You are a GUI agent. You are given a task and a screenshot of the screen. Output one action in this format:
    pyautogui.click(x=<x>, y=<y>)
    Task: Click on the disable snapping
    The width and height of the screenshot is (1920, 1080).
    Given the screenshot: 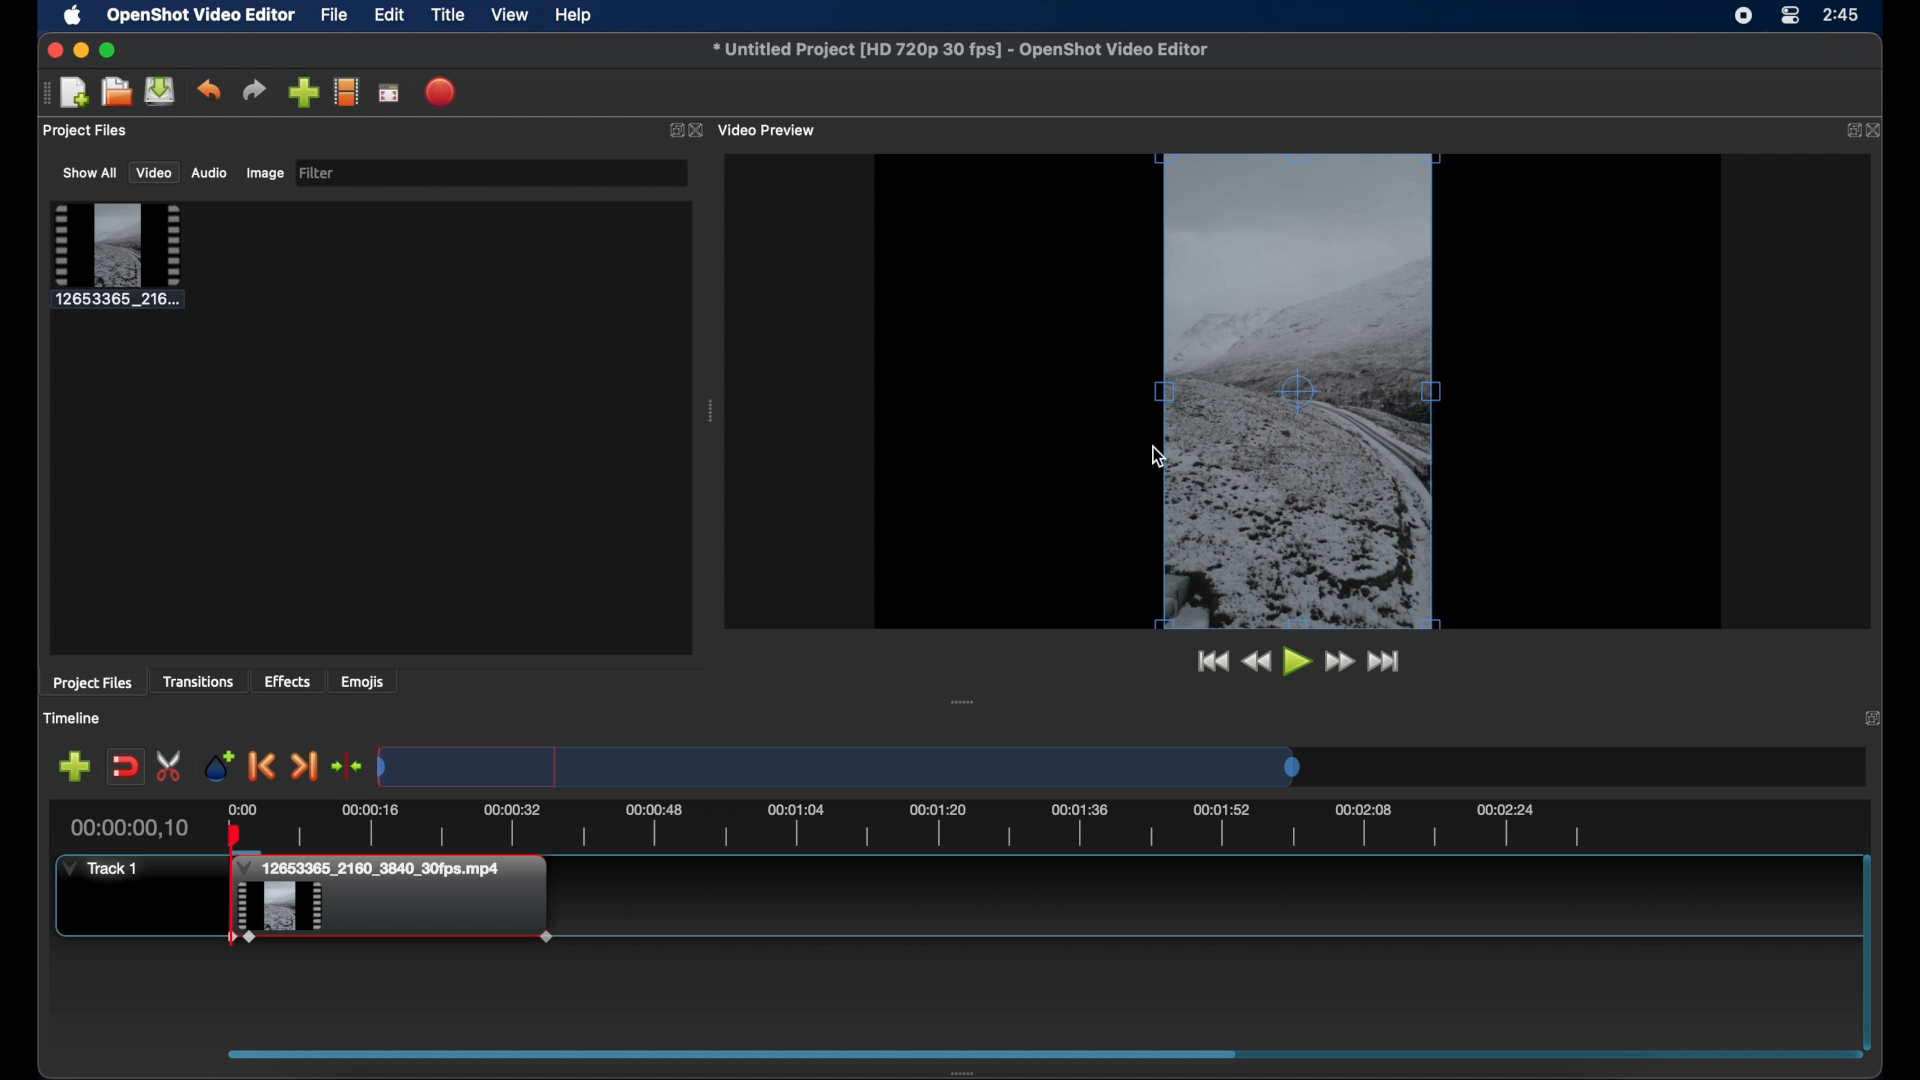 What is the action you would take?
    pyautogui.click(x=125, y=766)
    